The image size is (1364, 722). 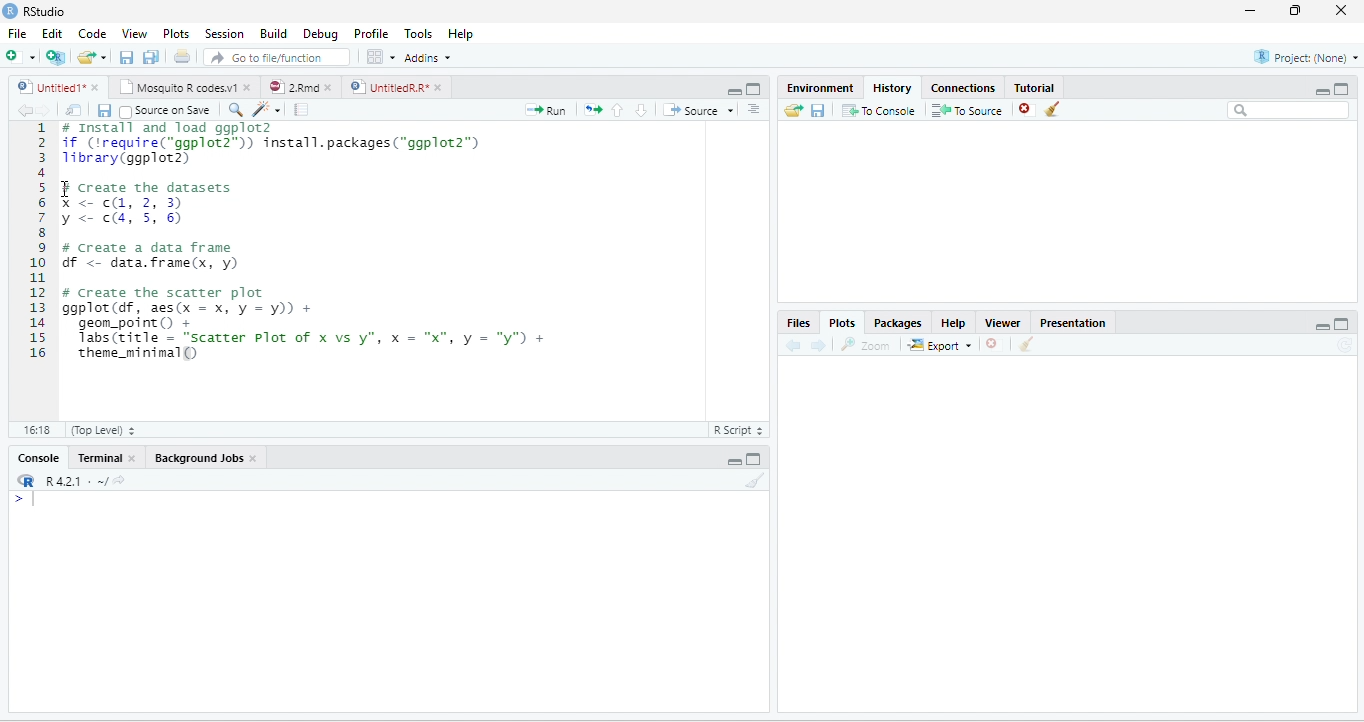 I want to click on Find/Replace, so click(x=237, y=111).